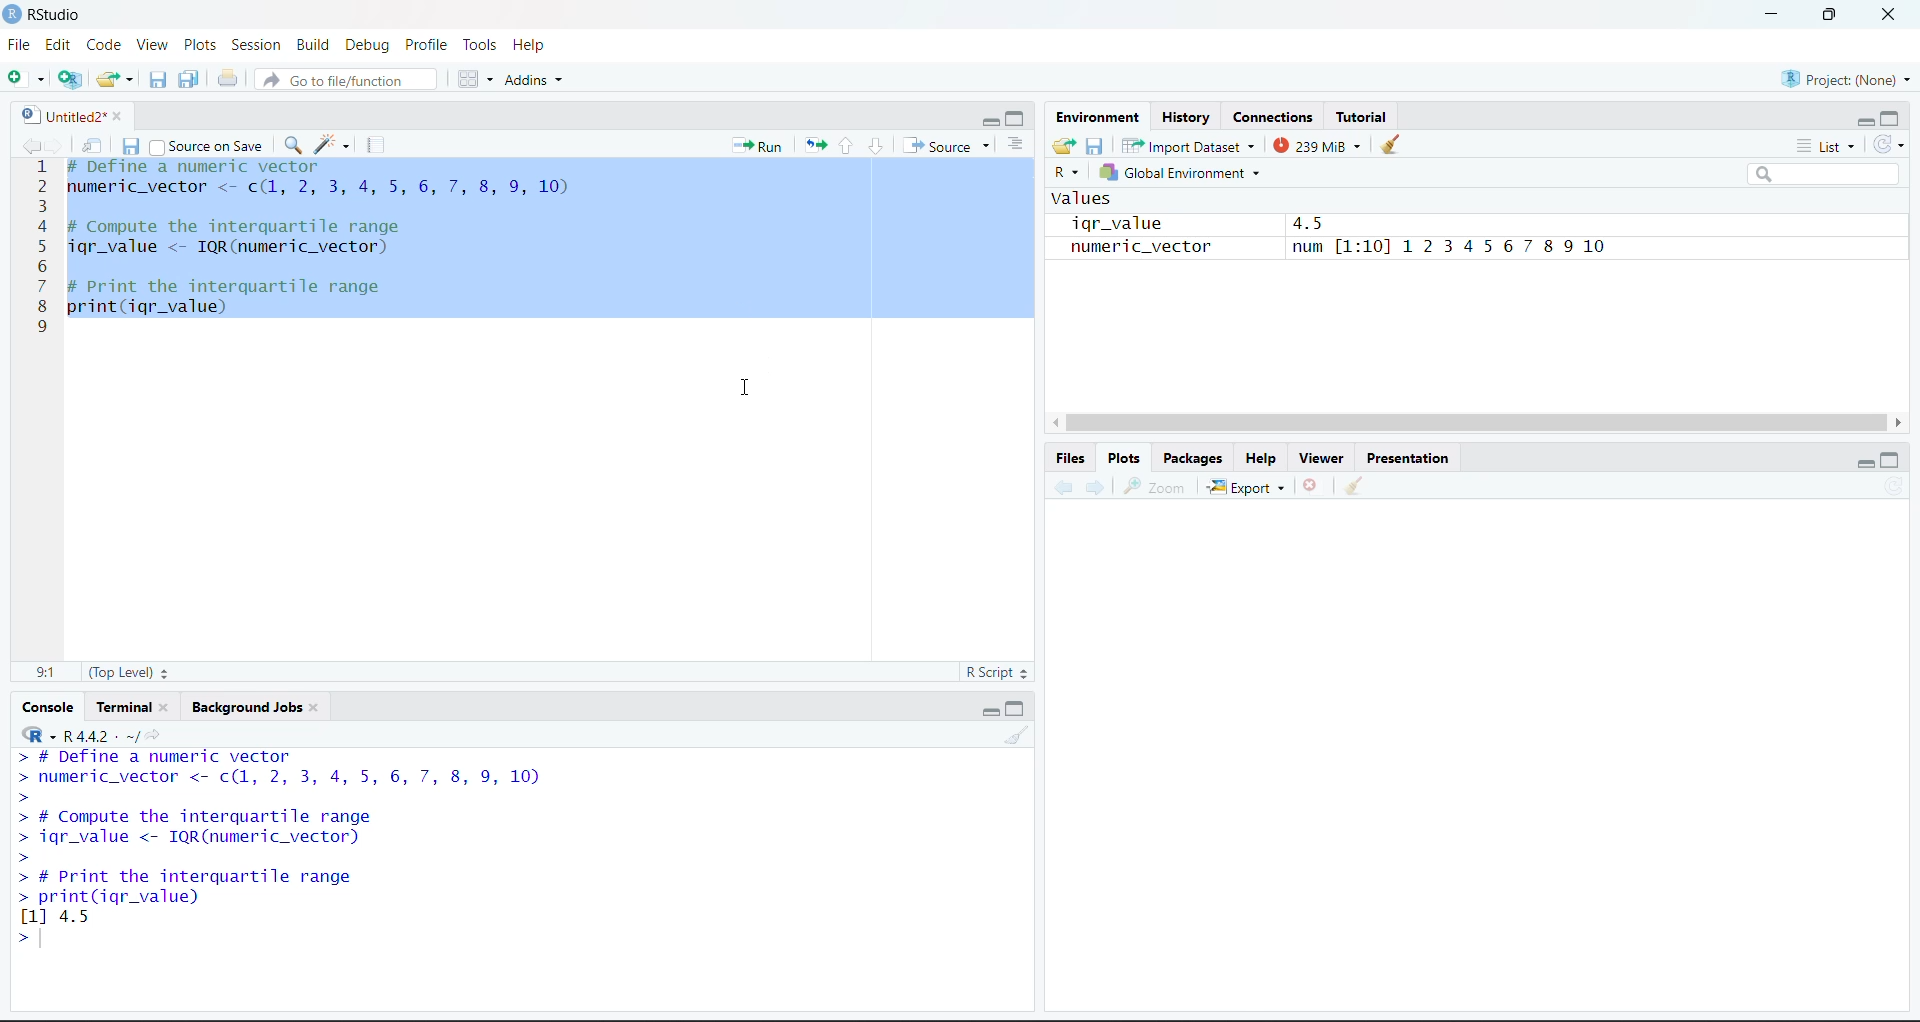  I want to click on Go forward to the next source location (Ctrl + F10), so click(57, 143).